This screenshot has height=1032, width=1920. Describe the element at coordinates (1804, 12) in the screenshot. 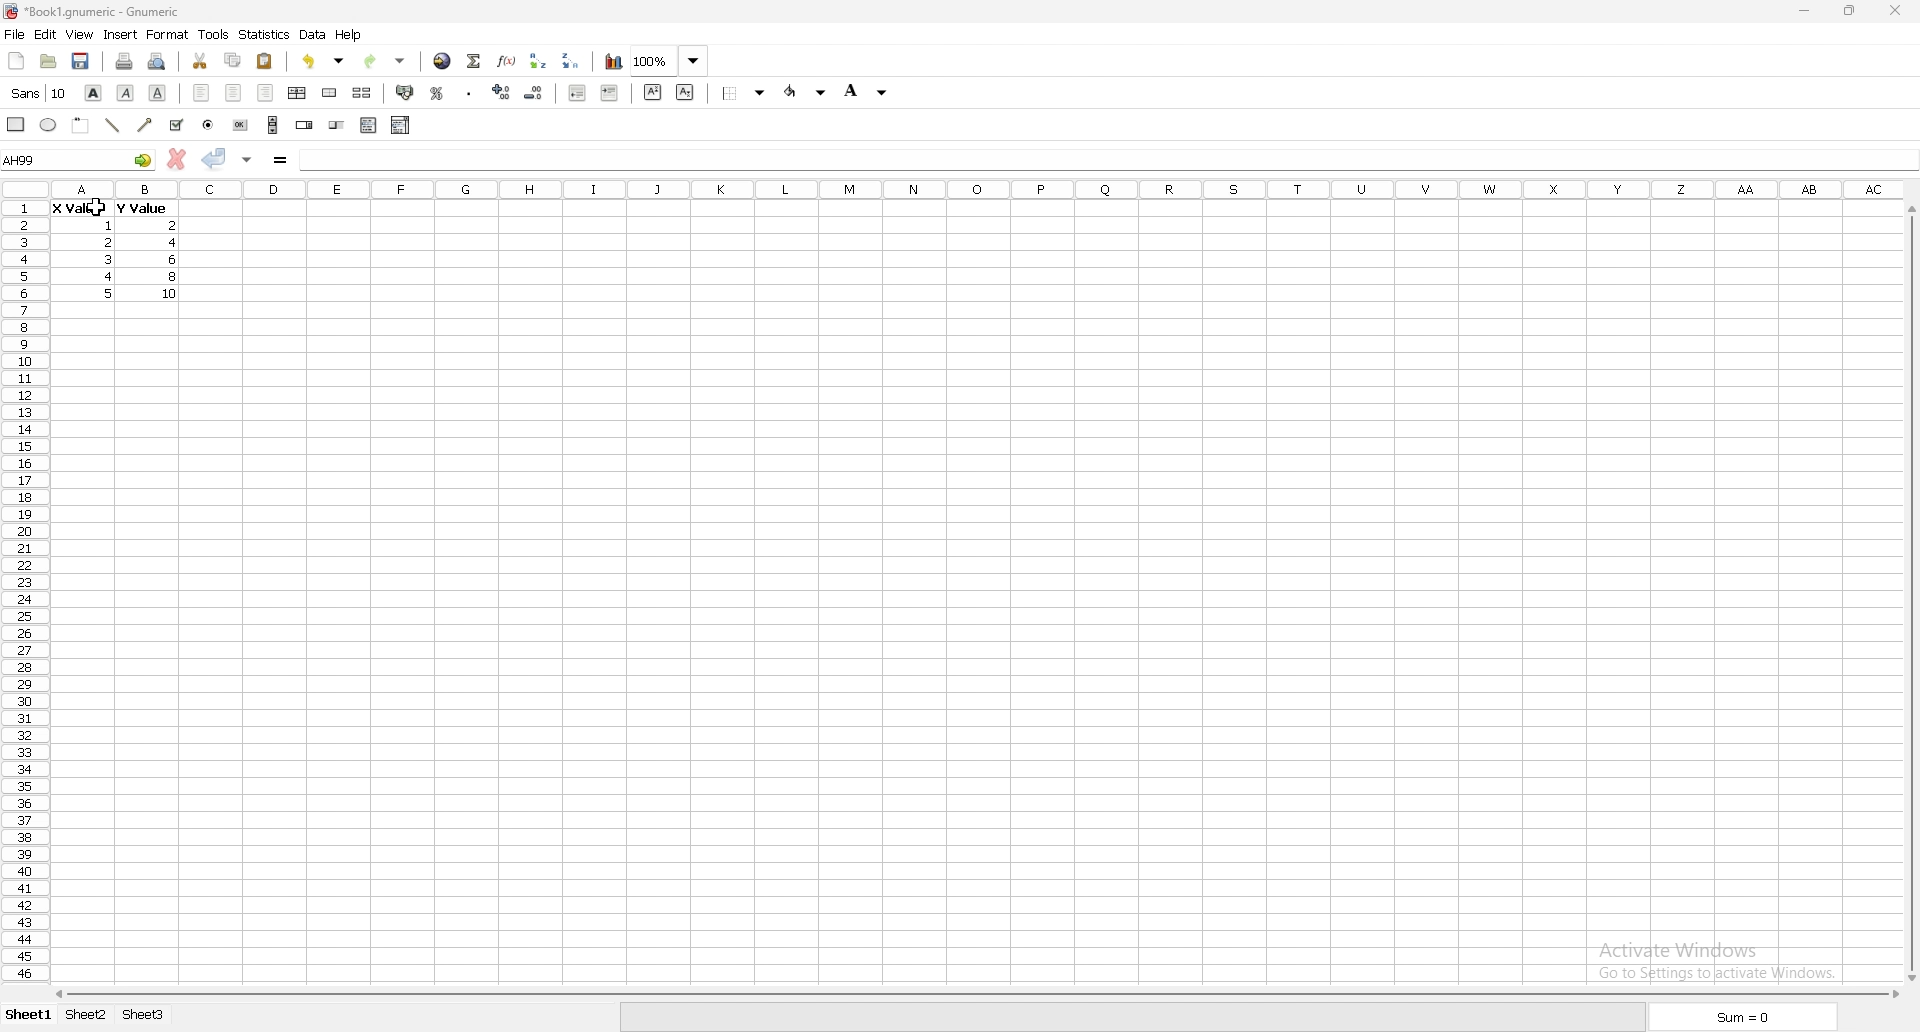

I see `minimize` at that location.